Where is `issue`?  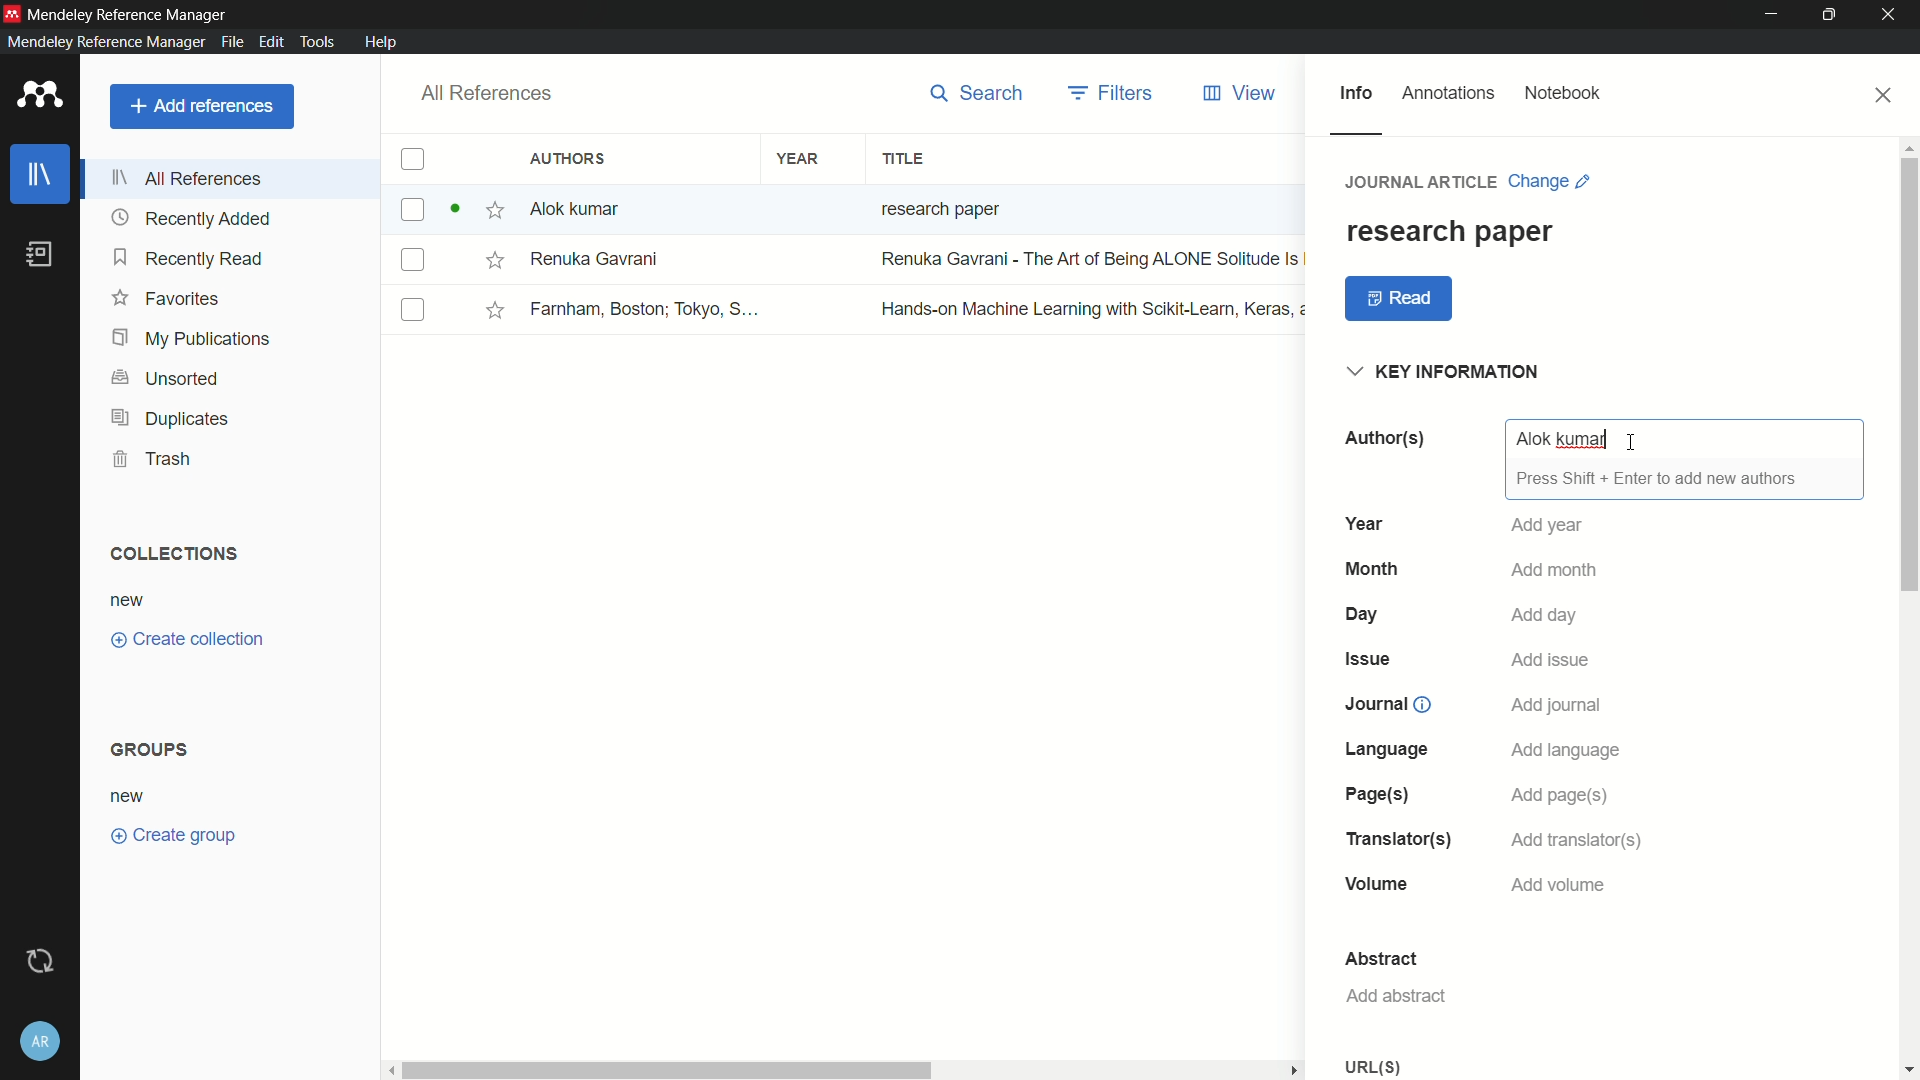 issue is located at coordinates (1366, 660).